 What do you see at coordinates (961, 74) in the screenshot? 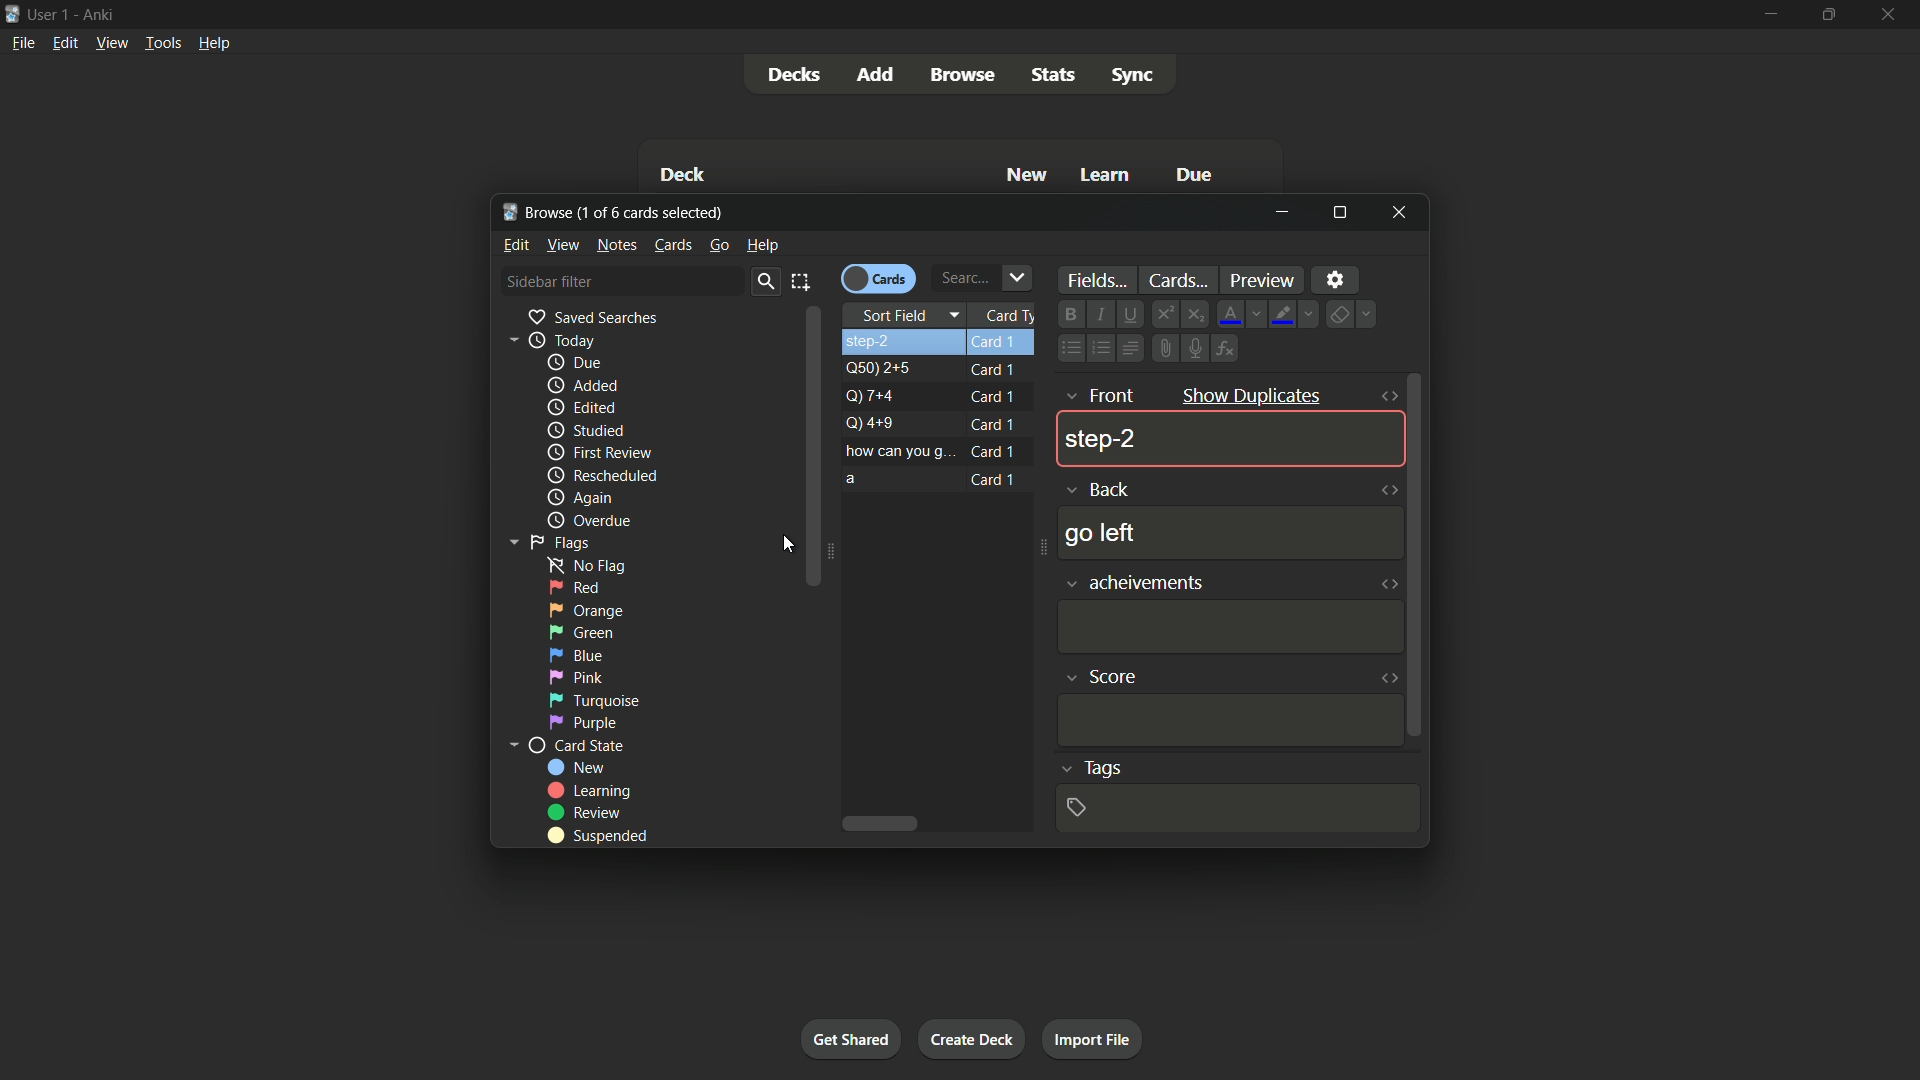
I see `Browse` at bounding box center [961, 74].